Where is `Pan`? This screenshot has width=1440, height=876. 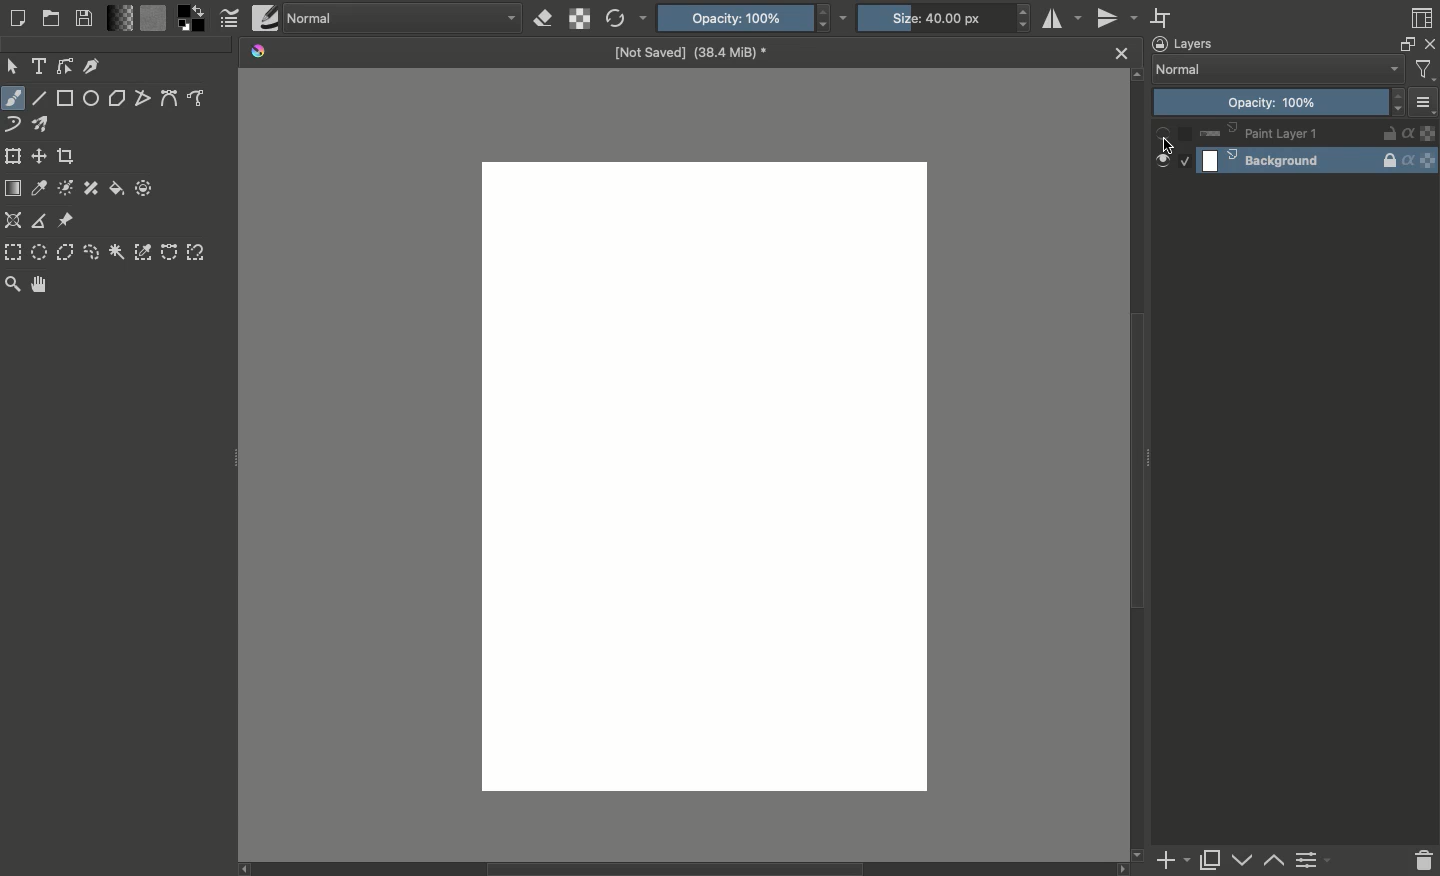 Pan is located at coordinates (41, 285).